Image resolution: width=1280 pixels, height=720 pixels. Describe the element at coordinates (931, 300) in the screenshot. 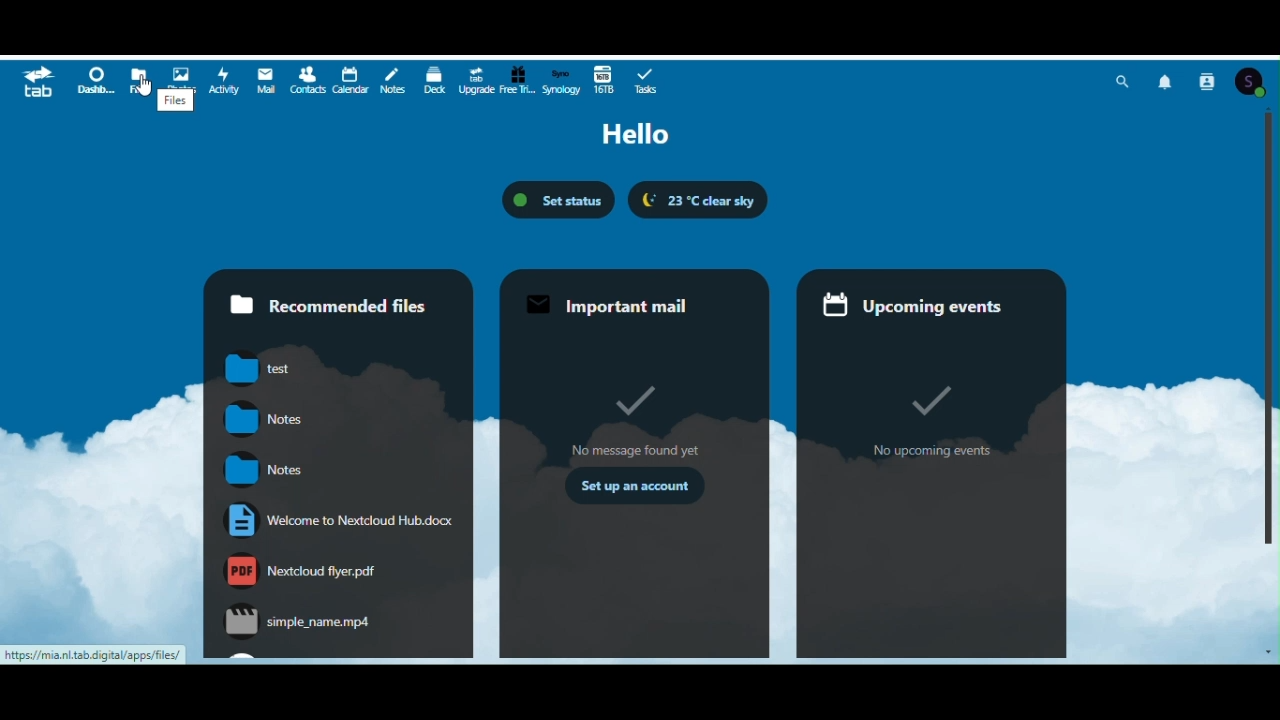

I see `Upcoming events` at that location.